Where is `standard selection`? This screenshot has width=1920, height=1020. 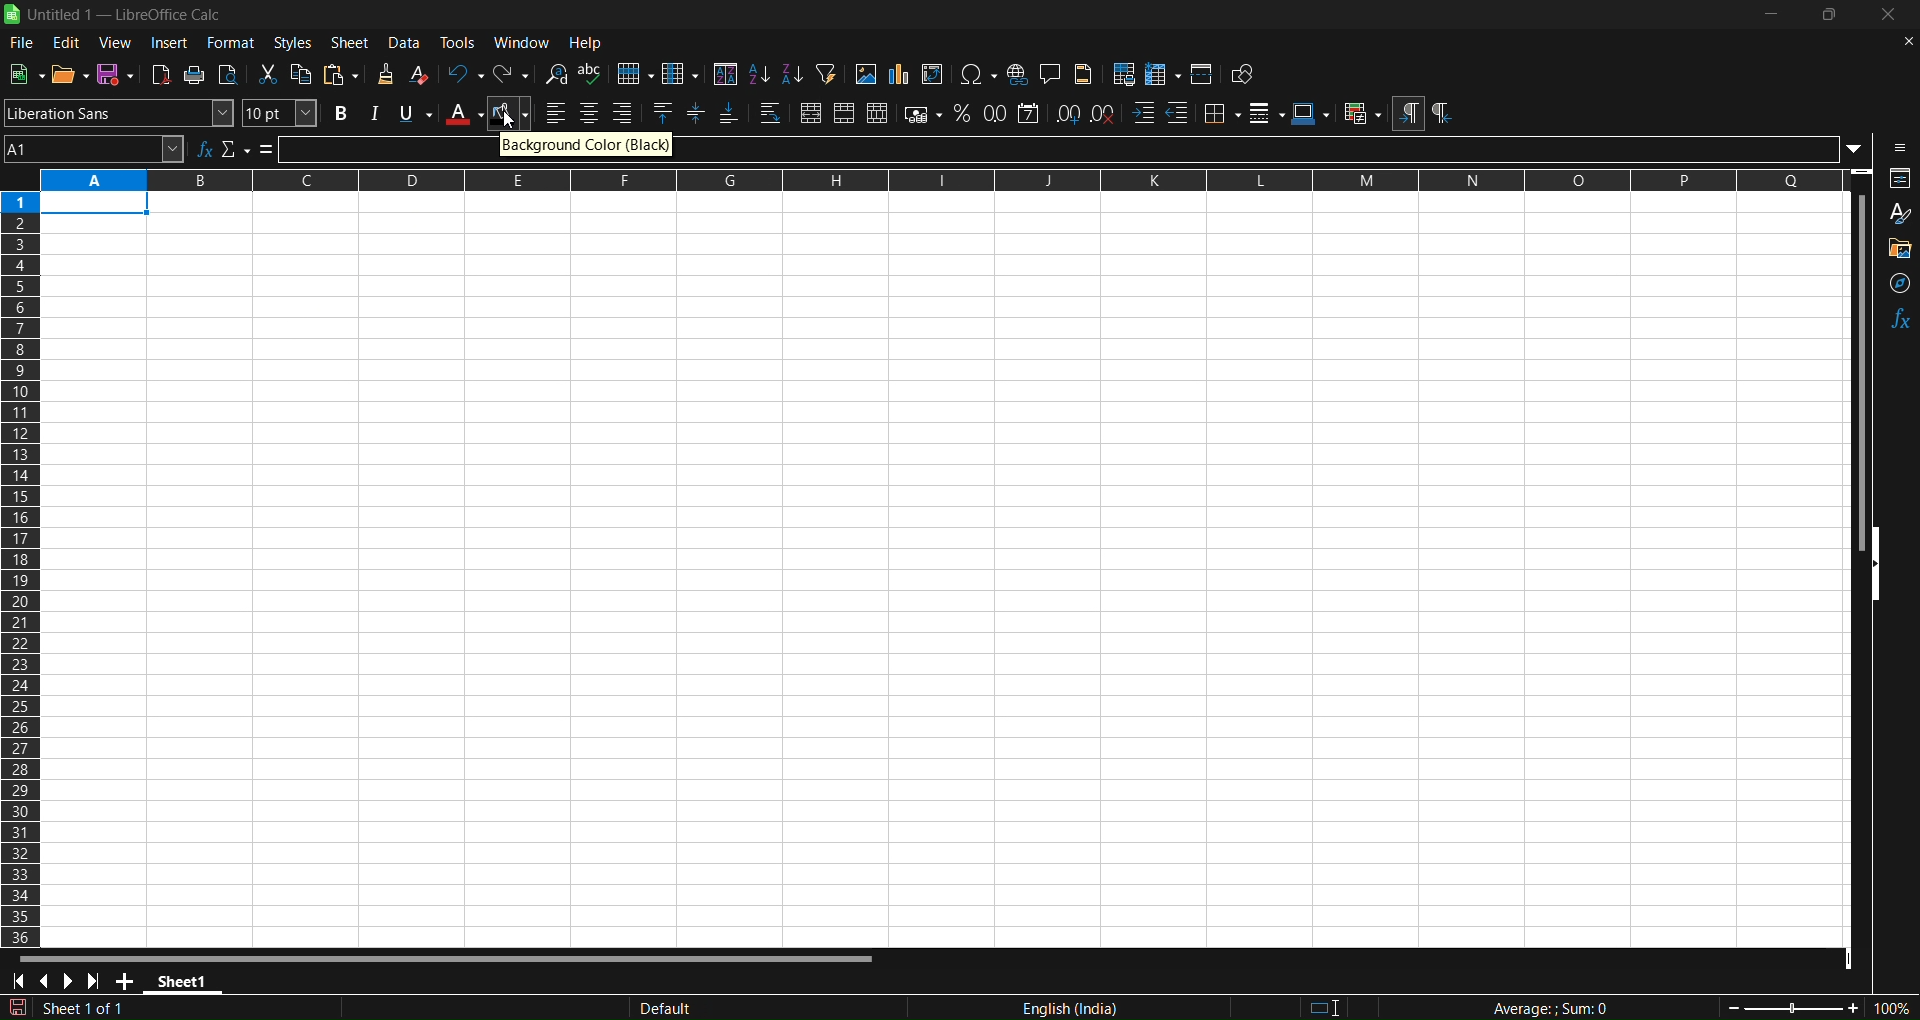 standard selection is located at coordinates (1335, 1005).